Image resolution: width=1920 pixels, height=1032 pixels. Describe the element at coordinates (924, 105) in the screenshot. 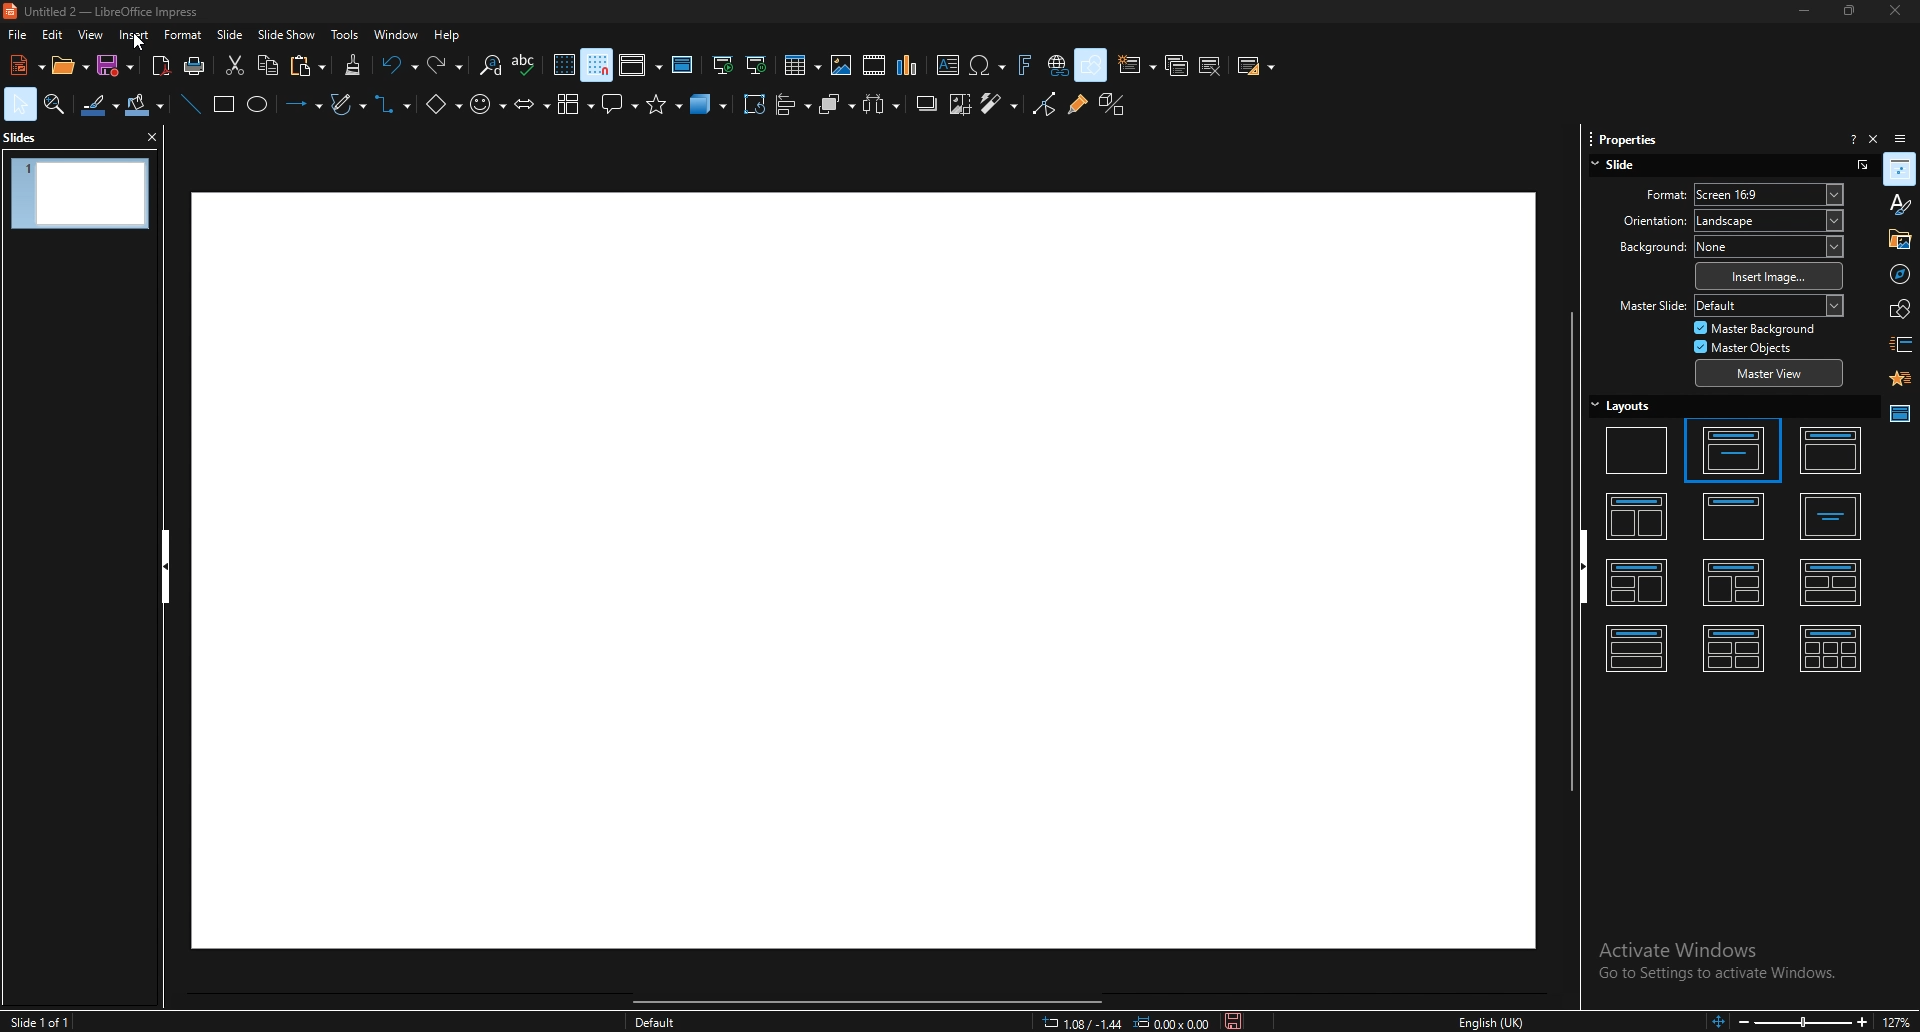

I see `shadow` at that location.